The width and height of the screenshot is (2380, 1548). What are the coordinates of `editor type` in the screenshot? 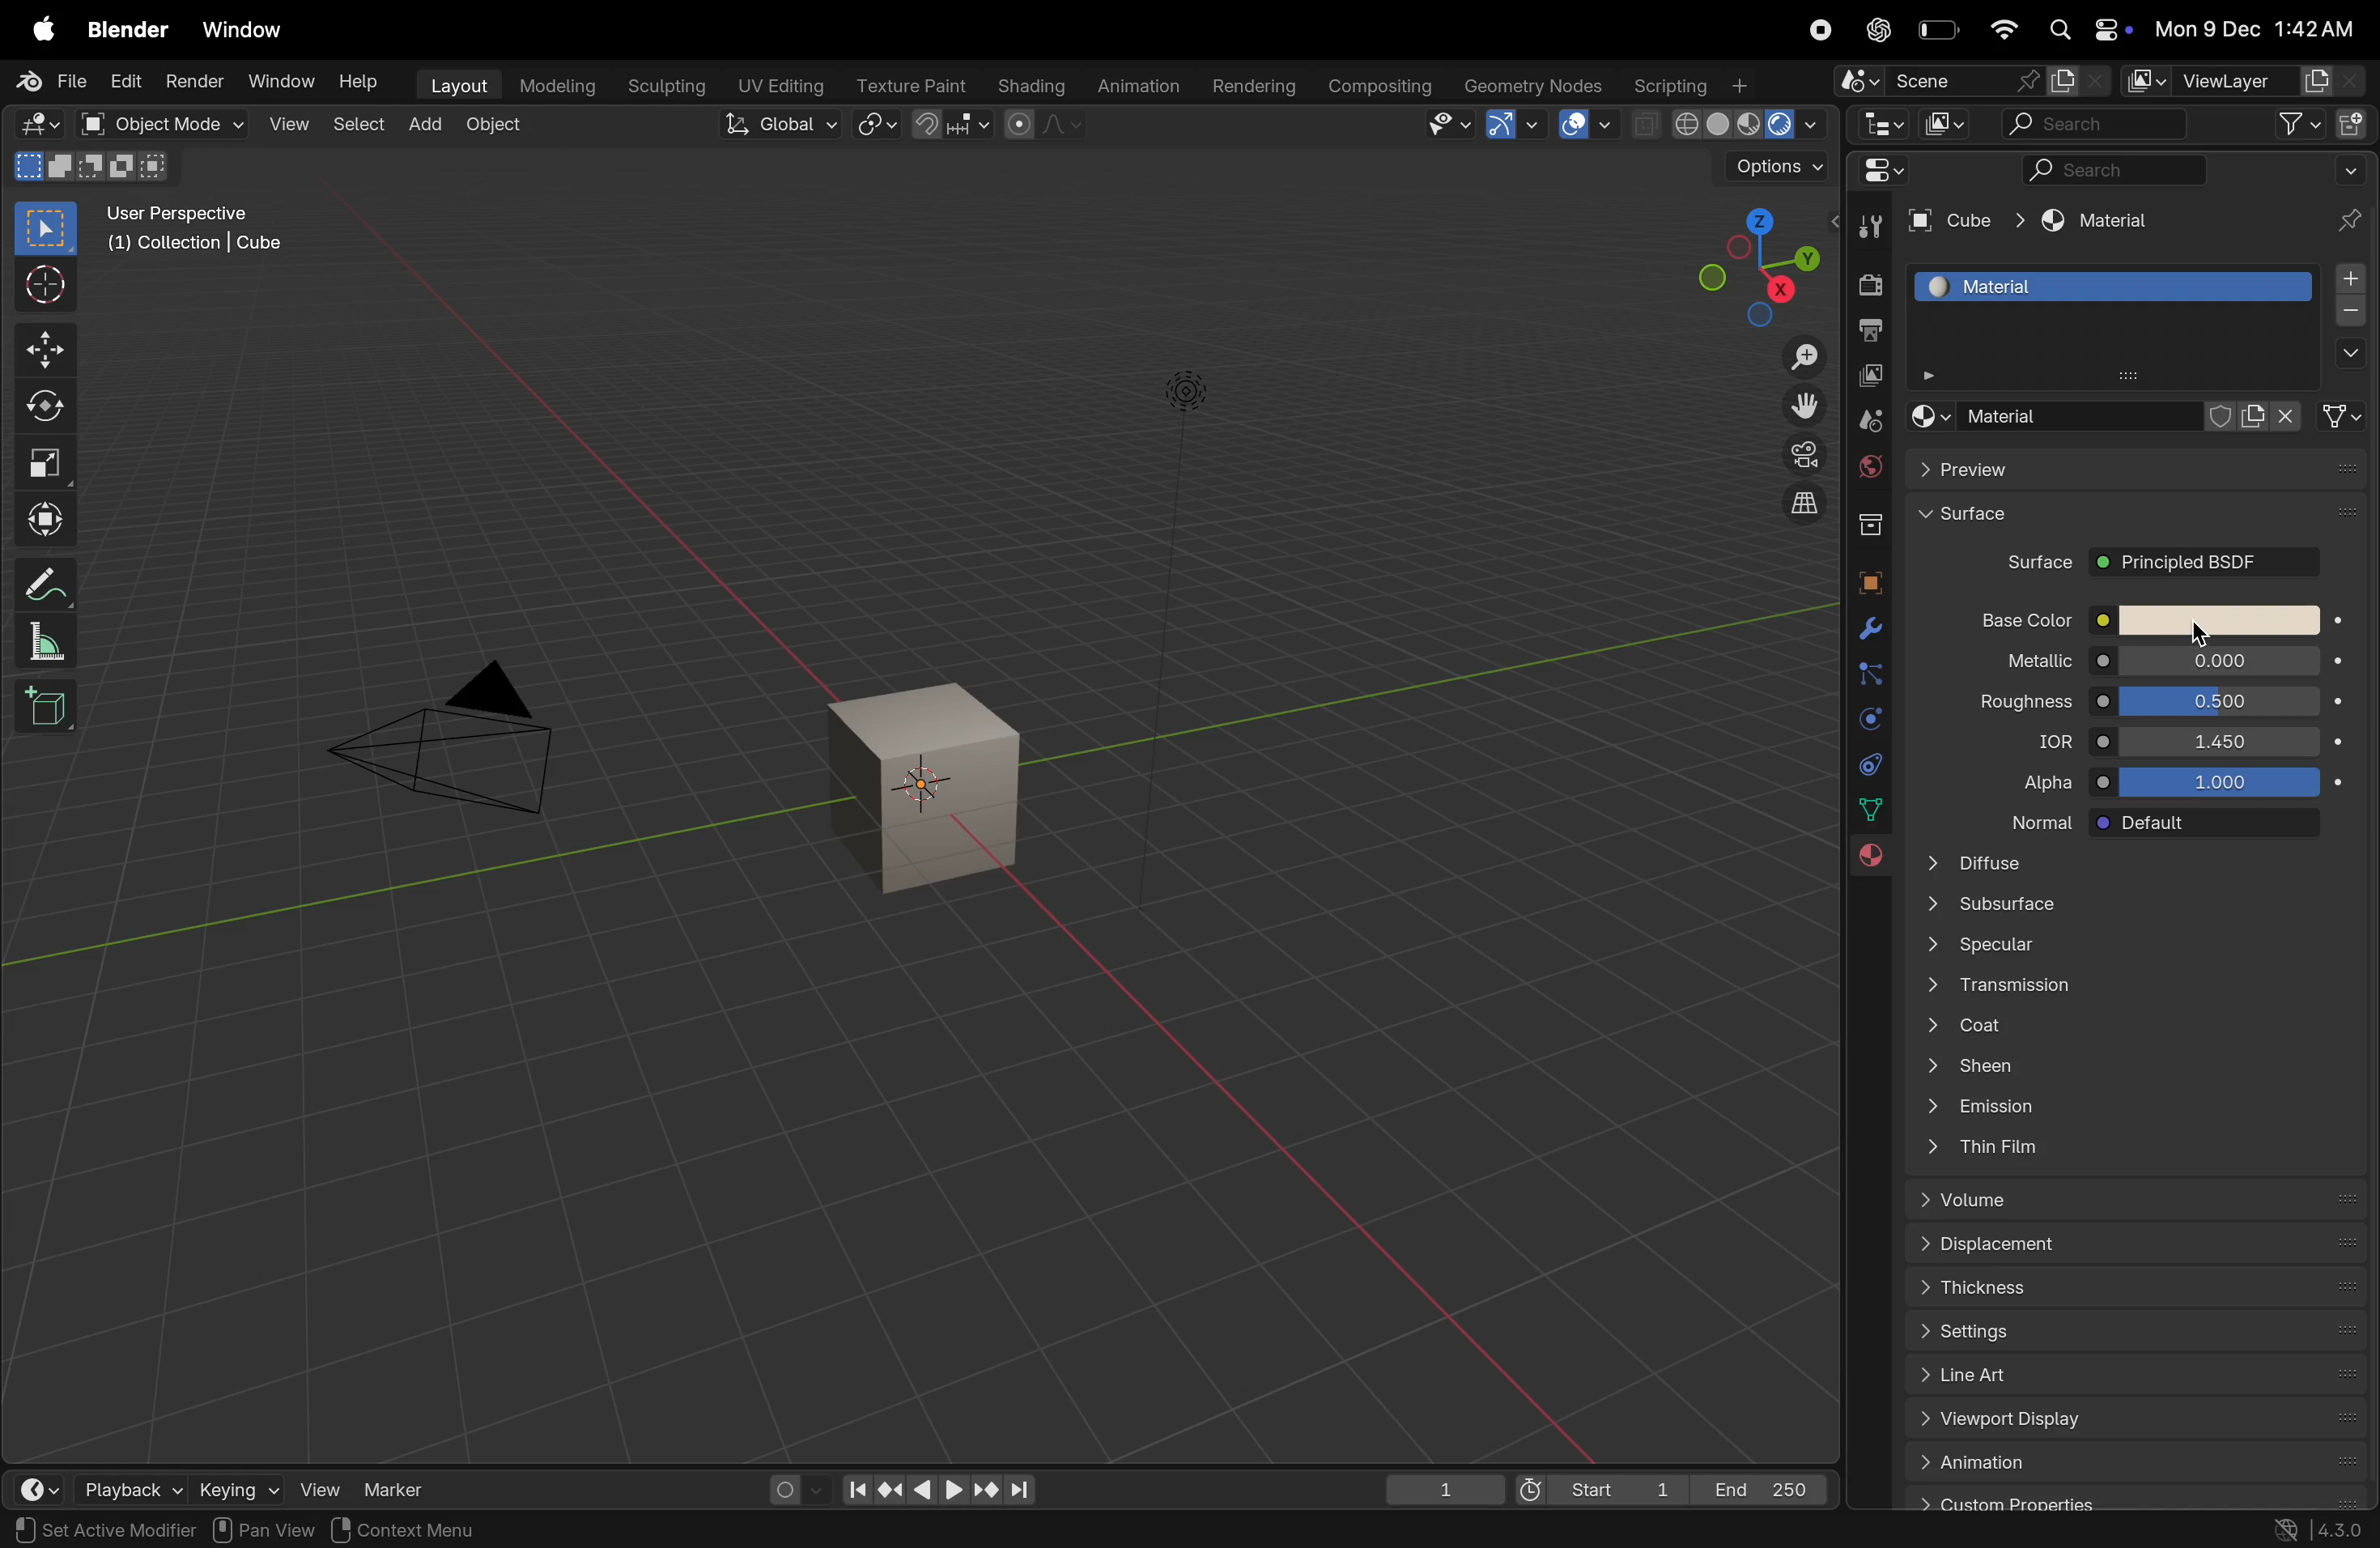 It's located at (1876, 170).